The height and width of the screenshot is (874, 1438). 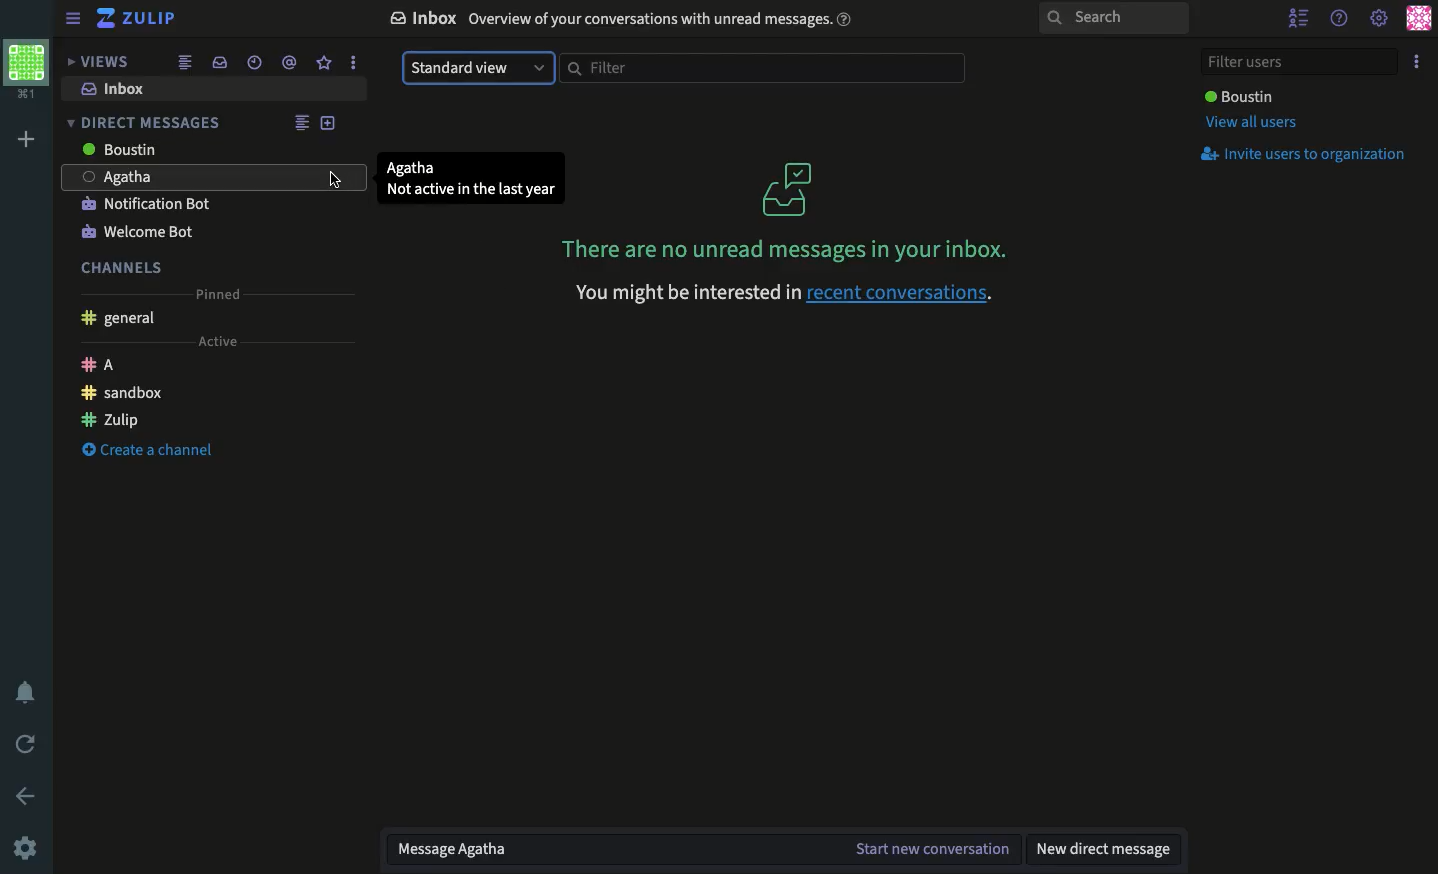 I want to click on Notification bot, so click(x=146, y=202).